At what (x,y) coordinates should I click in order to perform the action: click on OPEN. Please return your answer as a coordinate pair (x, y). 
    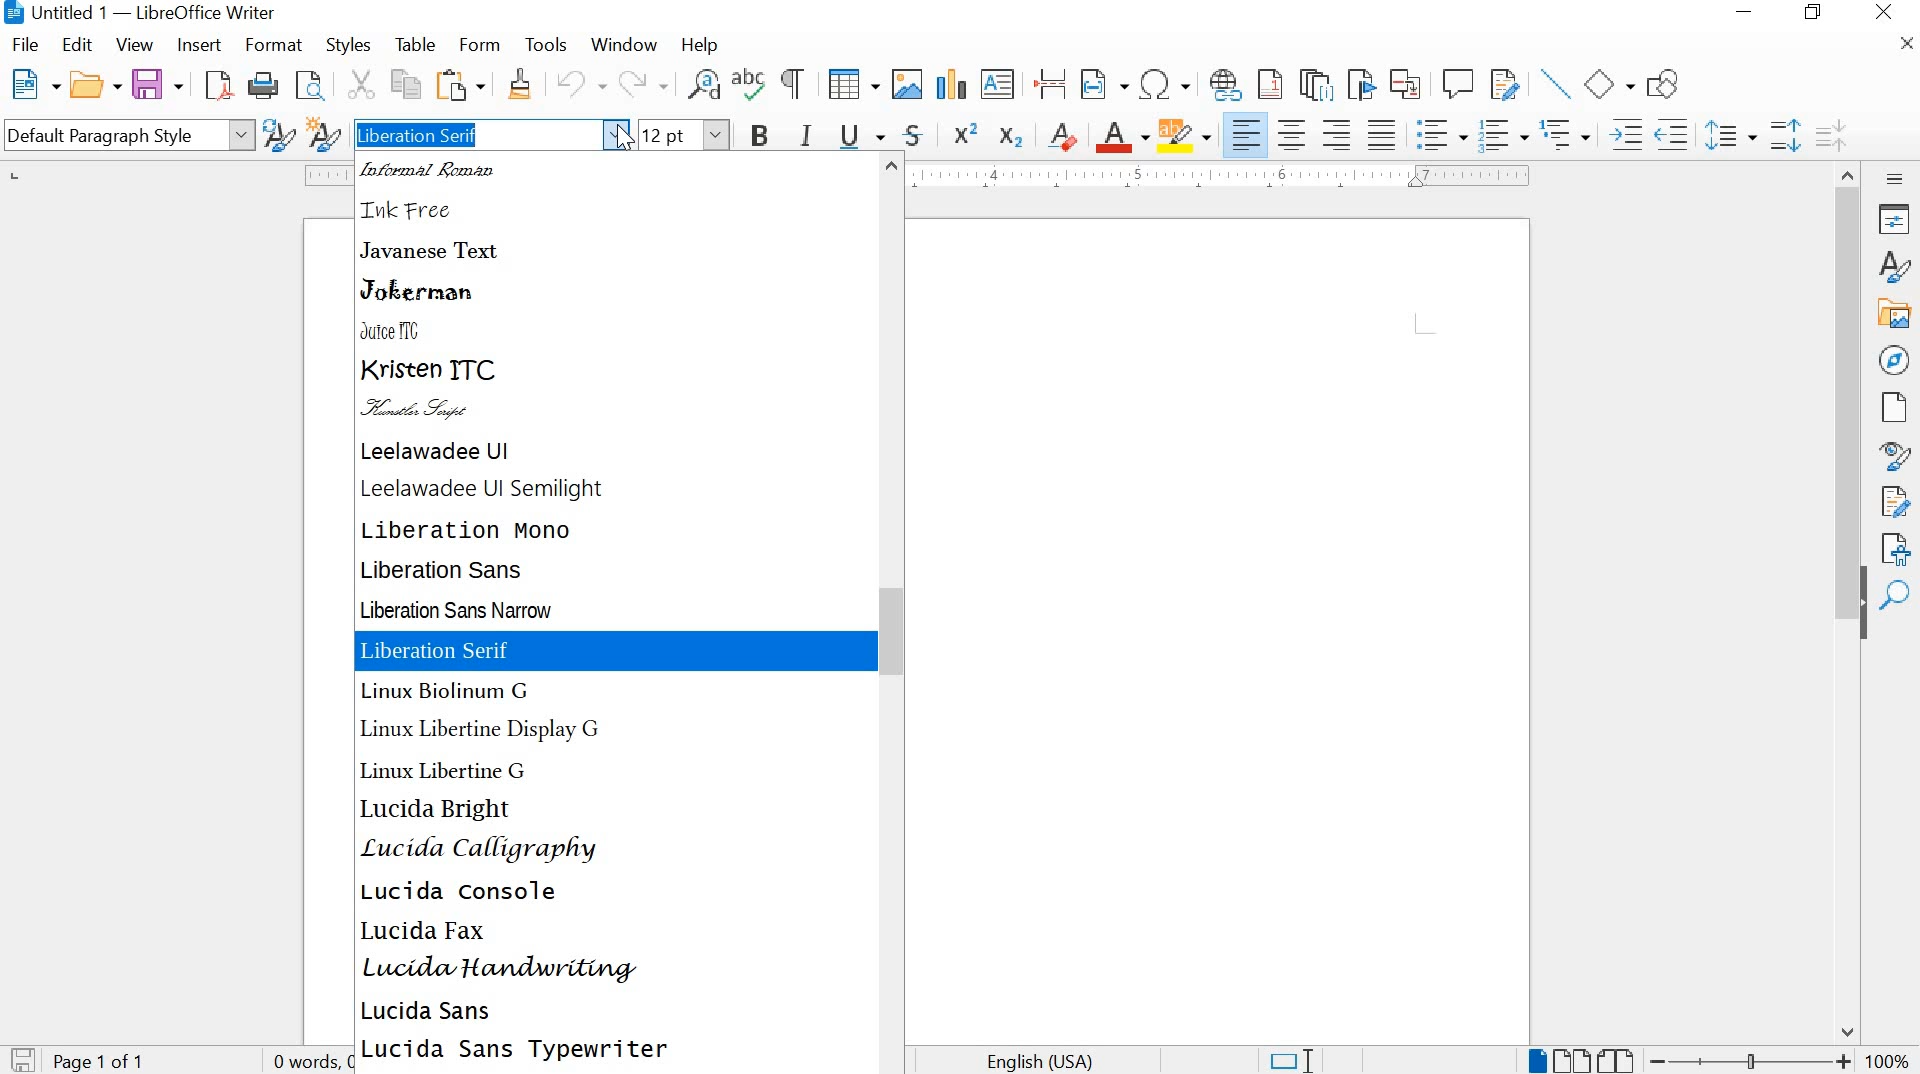
    Looking at the image, I should click on (94, 84).